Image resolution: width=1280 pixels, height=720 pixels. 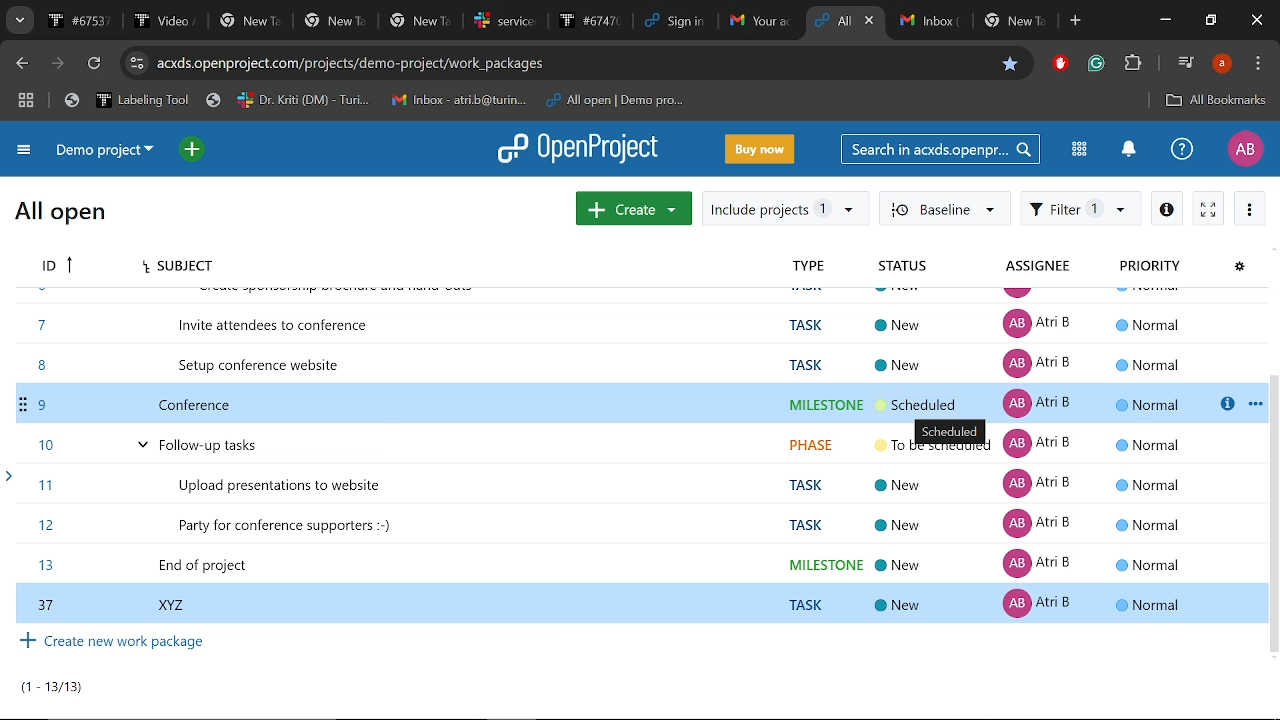 What do you see at coordinates (1182, 149) in the screenshot?
I see `Help` at bounding box center [1182, 149].